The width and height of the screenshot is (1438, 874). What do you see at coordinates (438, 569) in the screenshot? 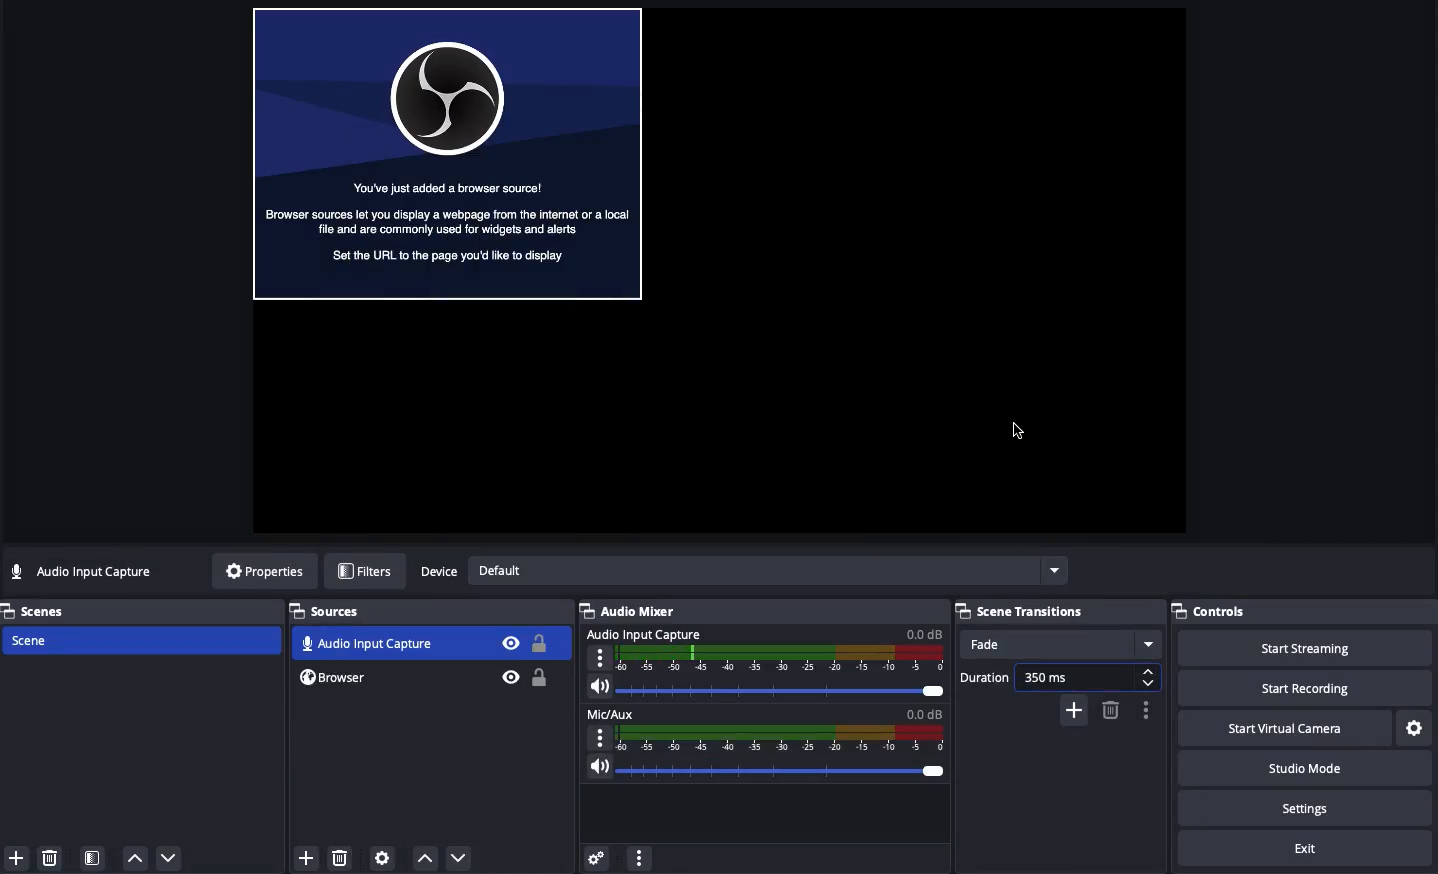
I see `Device` at bounding box center [438, 569].